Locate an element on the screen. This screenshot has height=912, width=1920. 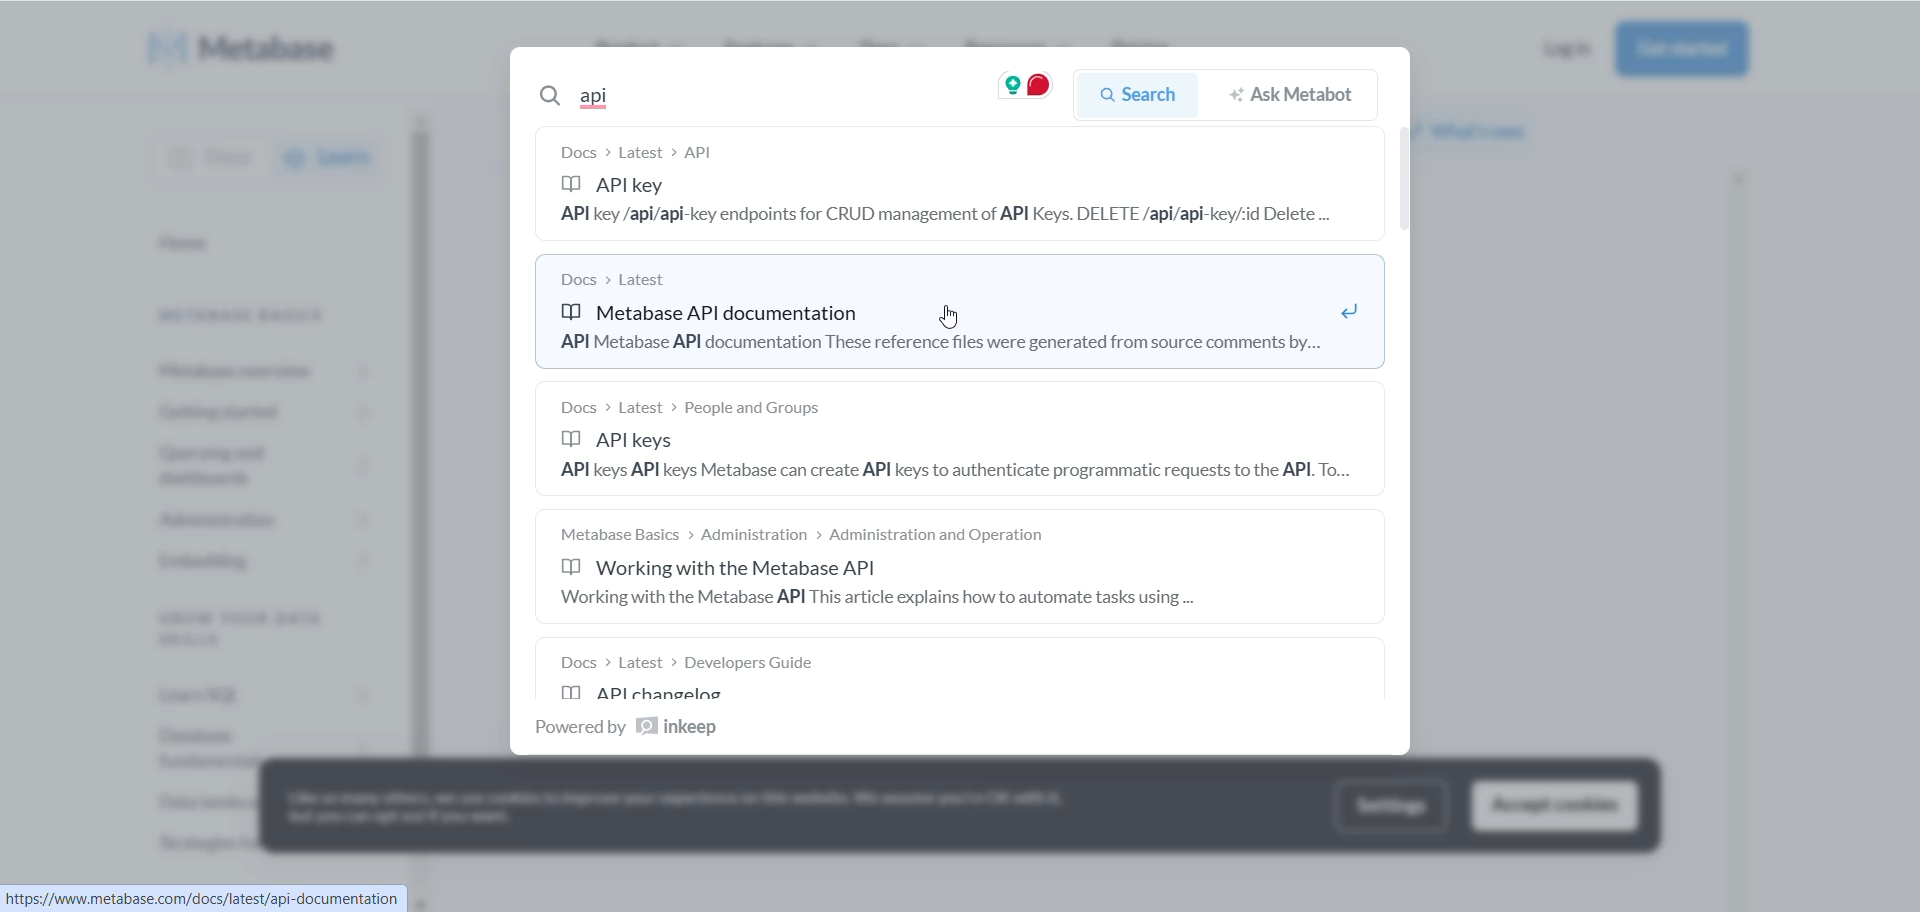
text is located at coordinates (643, 729).